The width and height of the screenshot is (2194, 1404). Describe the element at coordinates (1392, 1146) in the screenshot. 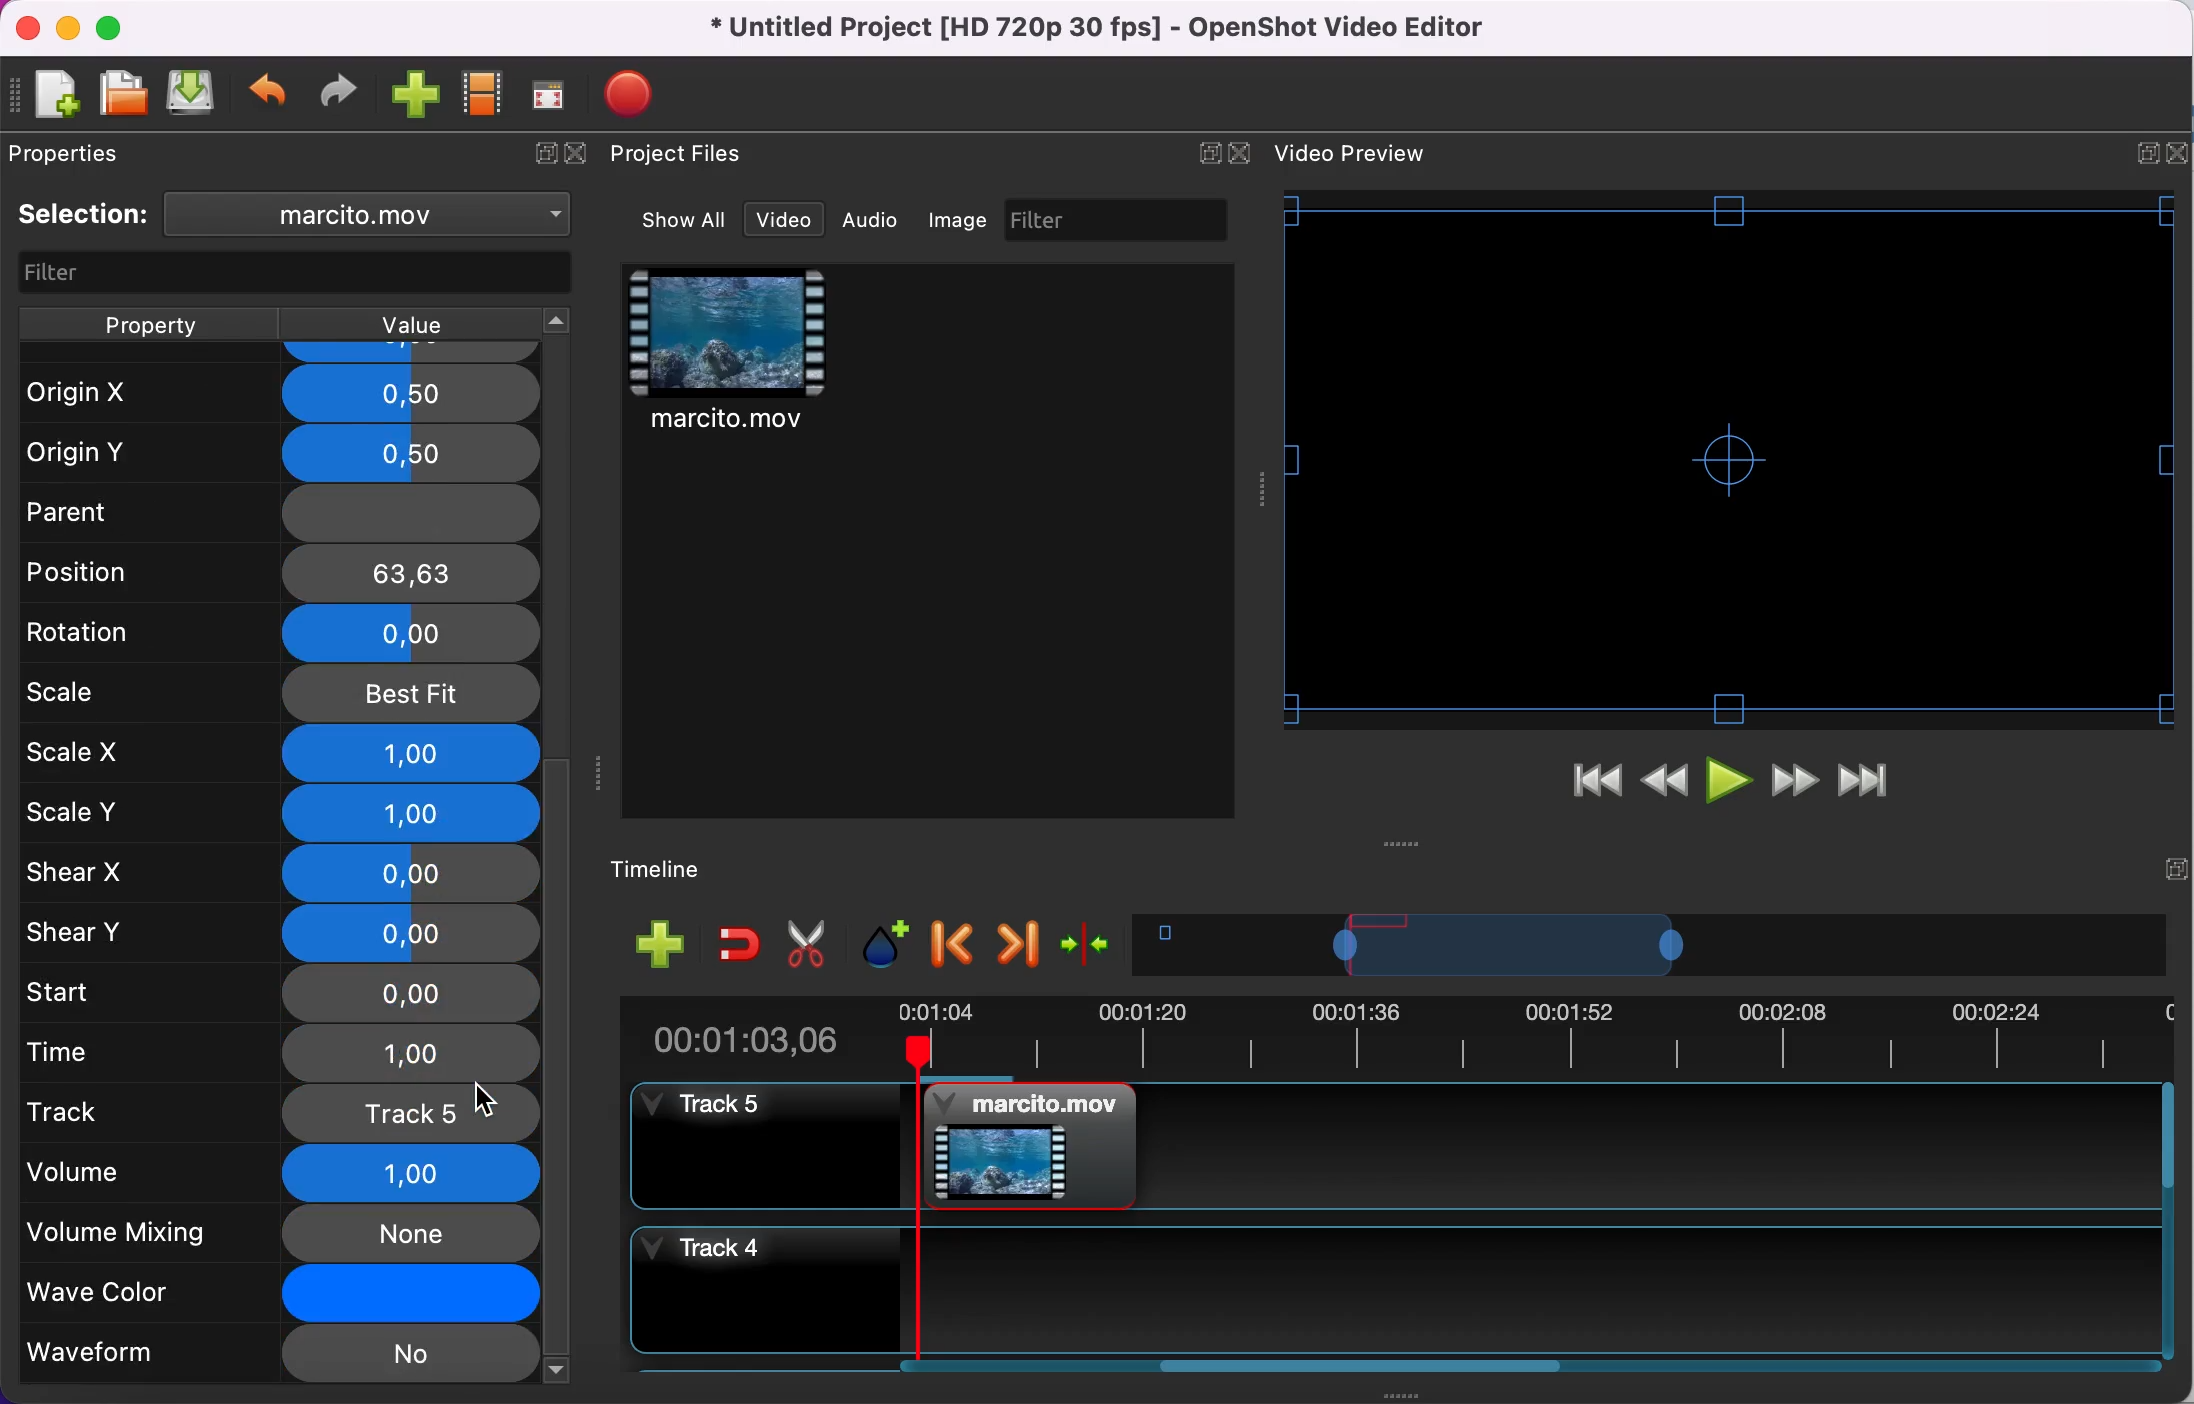

I see `track 5` at that location.